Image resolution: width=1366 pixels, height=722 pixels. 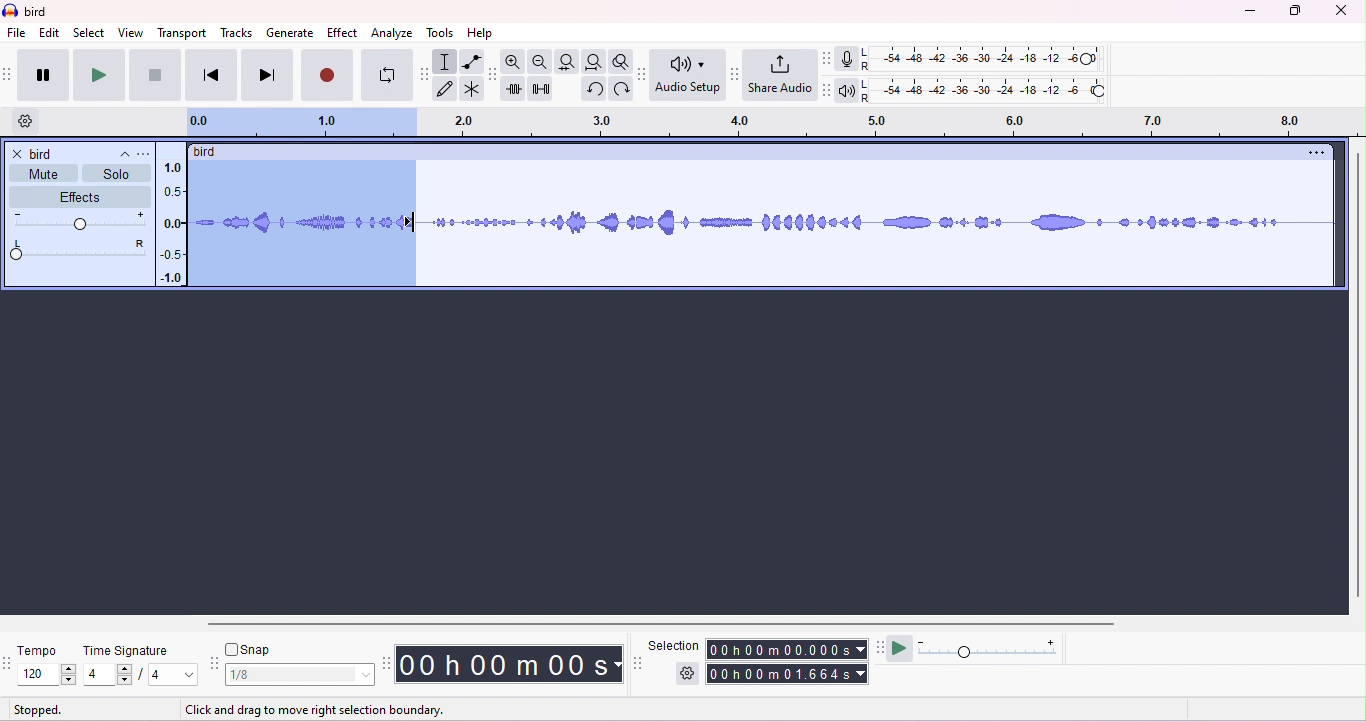 I want to click on waveform, so click(x=883, y=219).